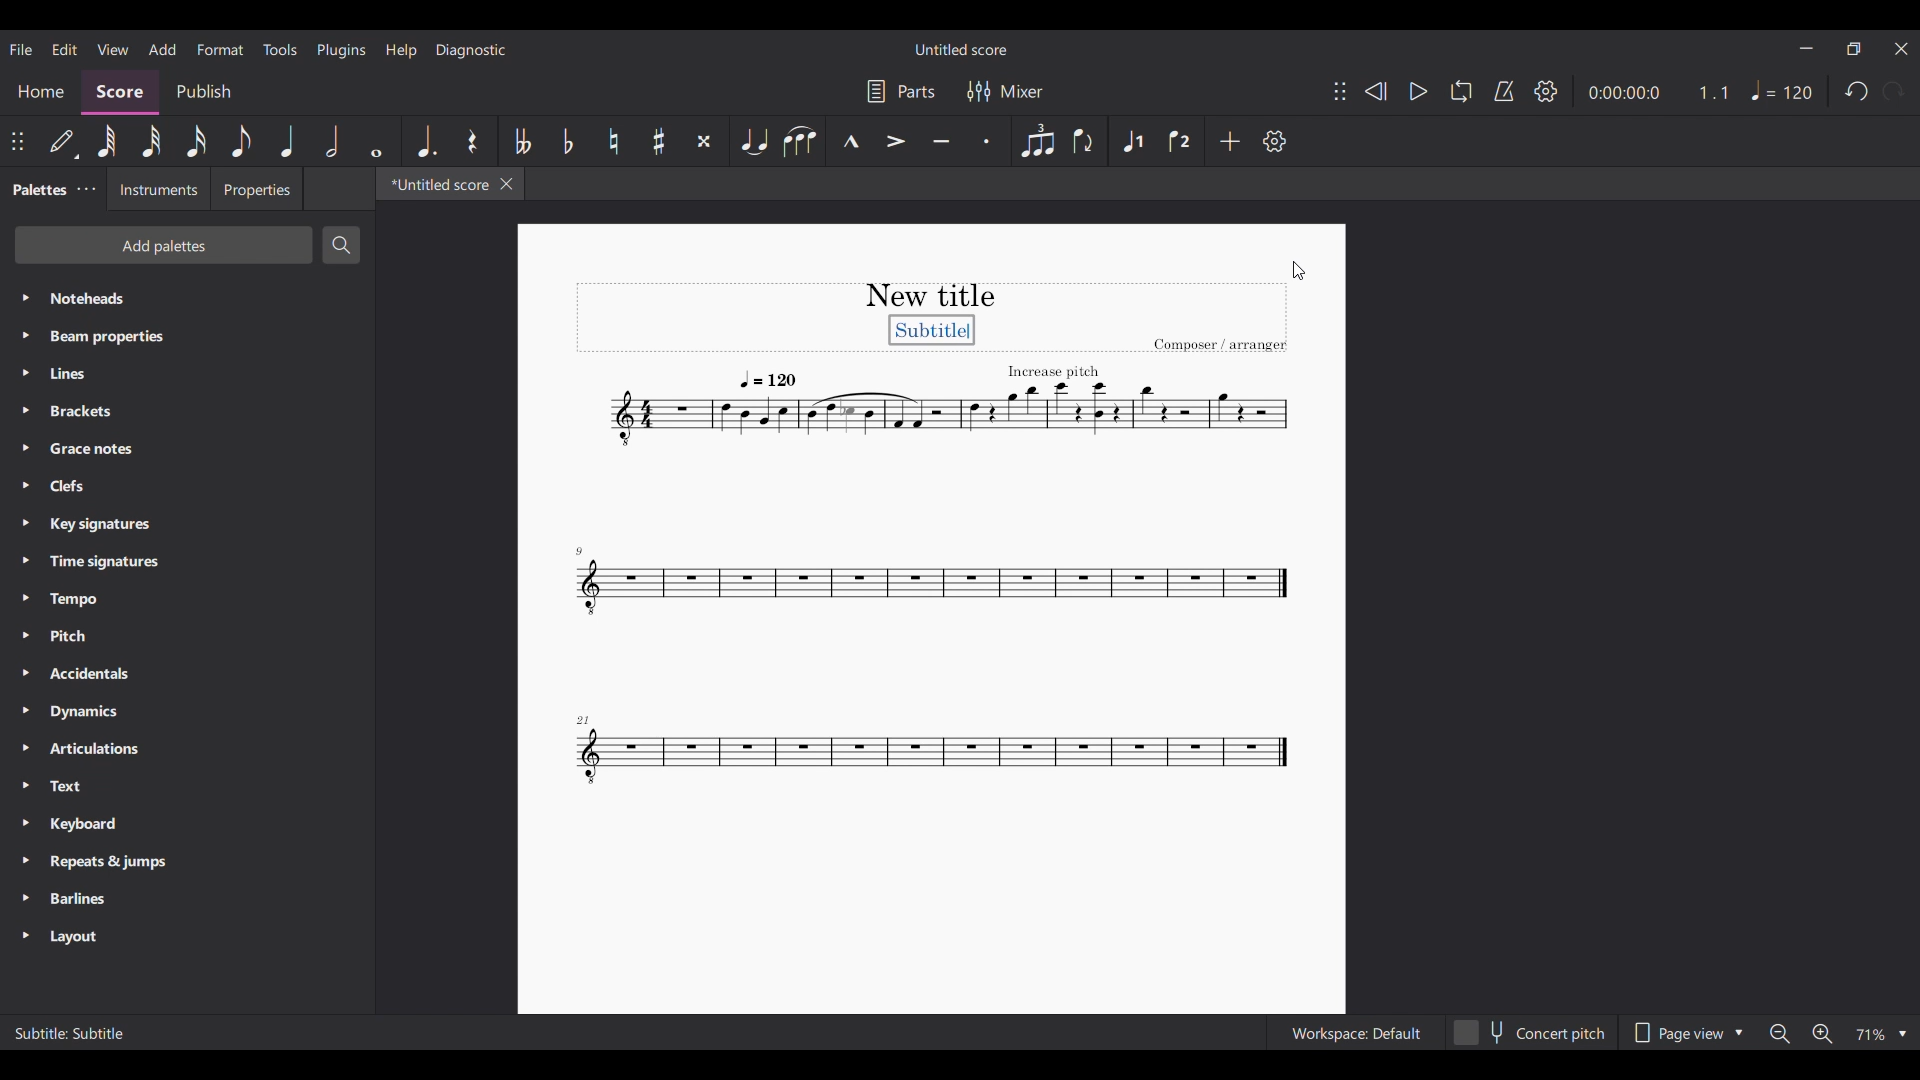  Describe the element at coordinates (613, 141) in the screenshot. I see `Toggle natural` at that location.